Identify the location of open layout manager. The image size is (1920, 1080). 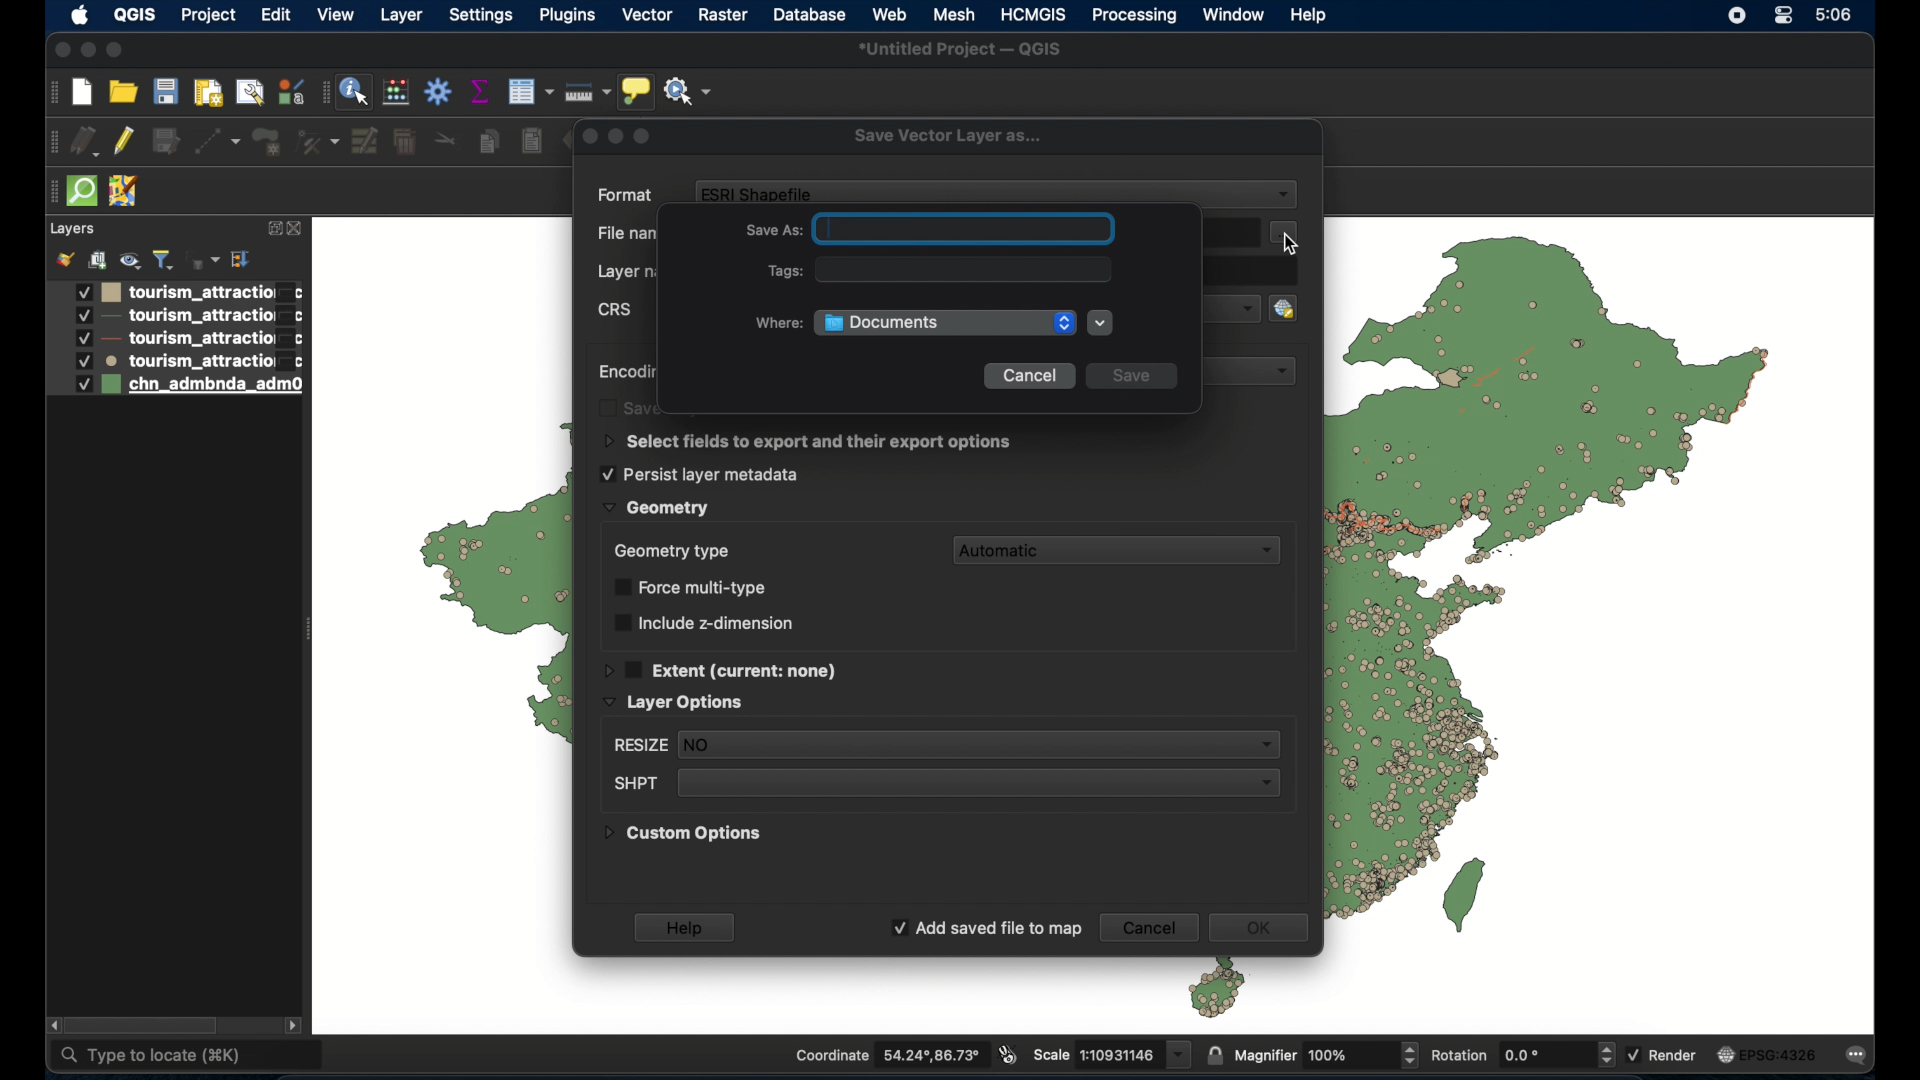
(251, 92).